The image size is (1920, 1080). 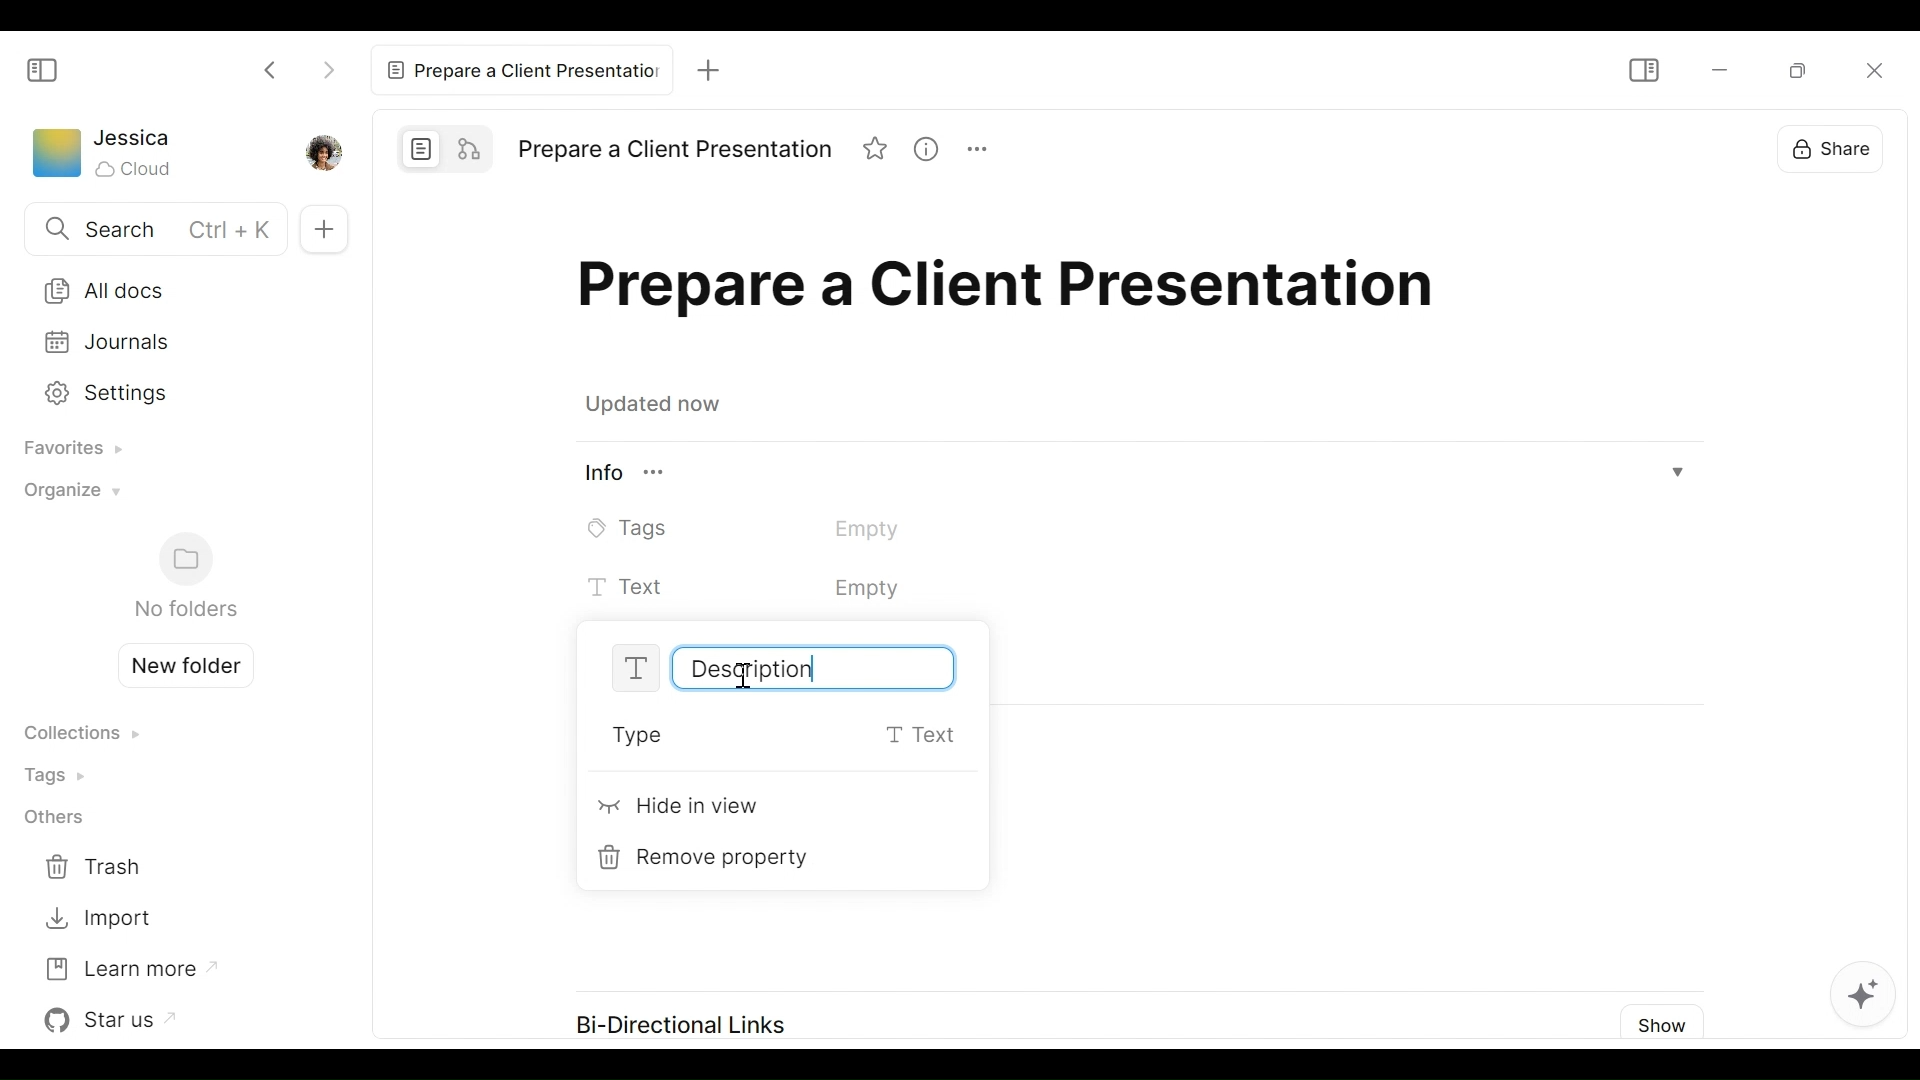 I want to click on Tags, so click(x=61, y=774).